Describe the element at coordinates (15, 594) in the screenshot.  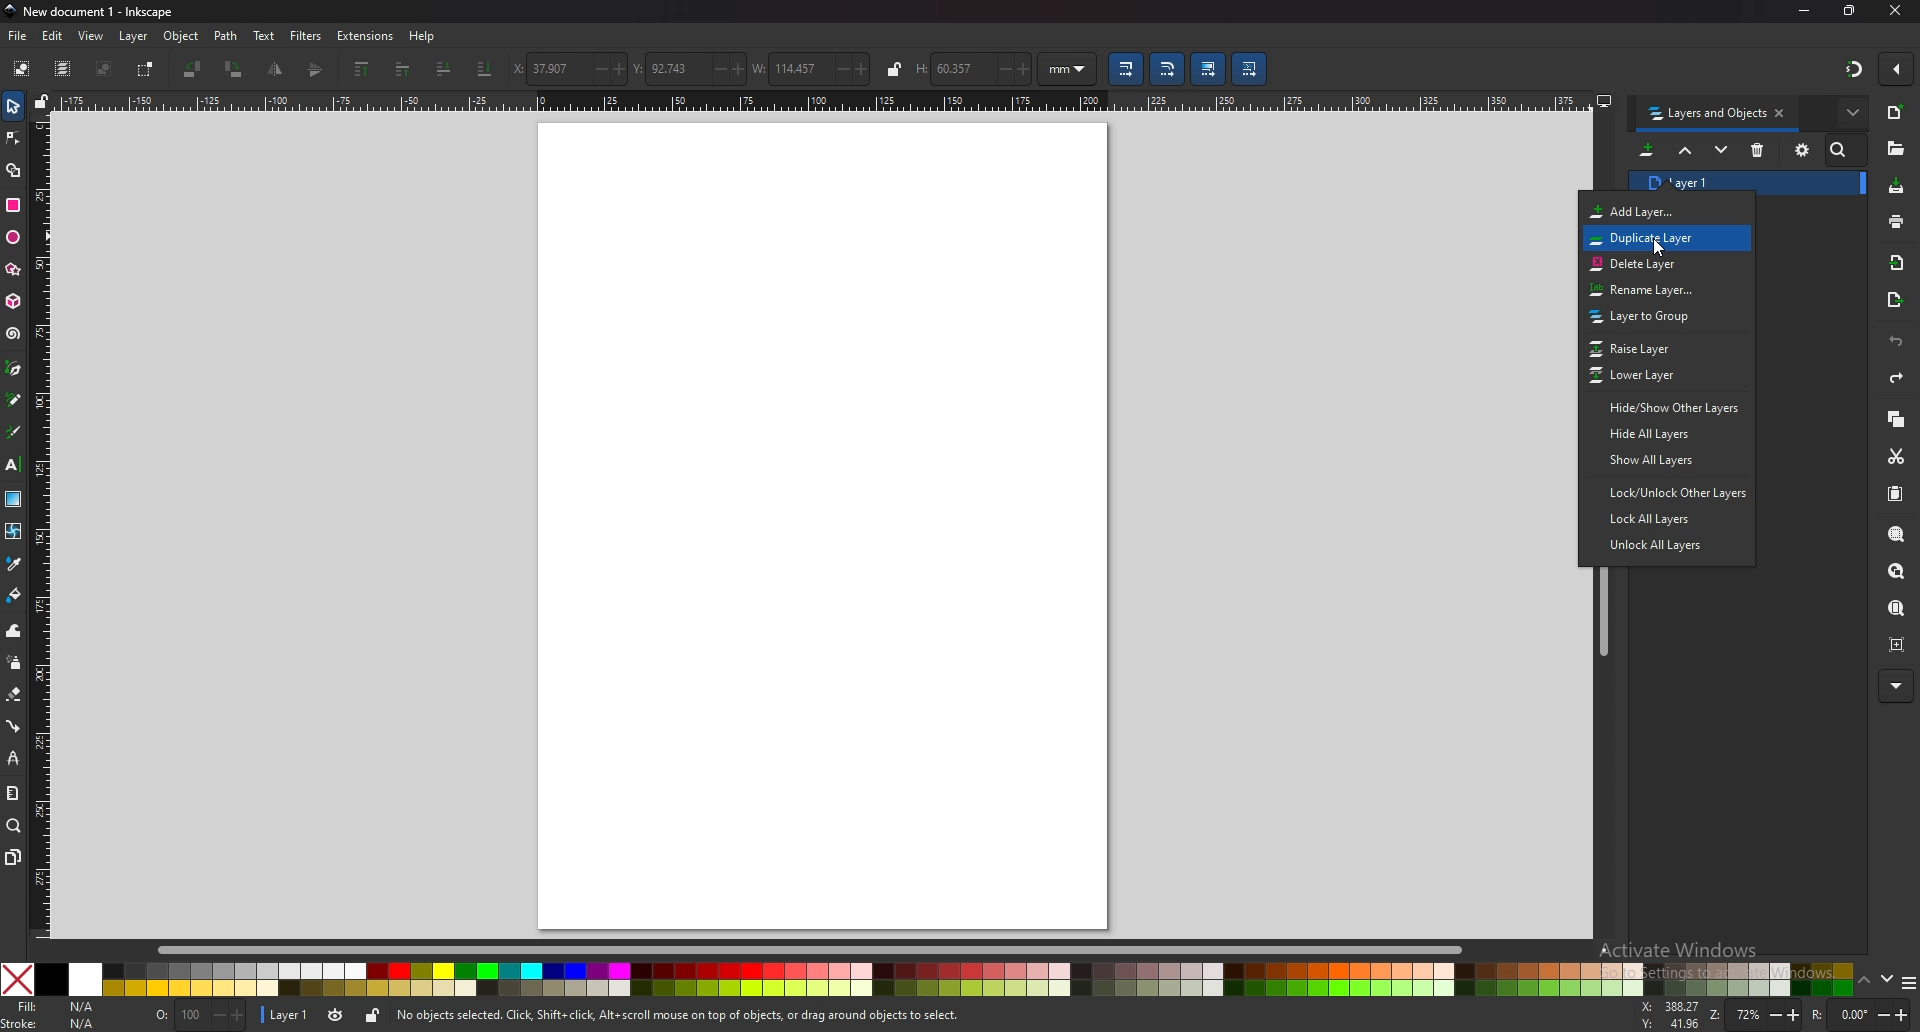
I see `fill bucket` at that location.